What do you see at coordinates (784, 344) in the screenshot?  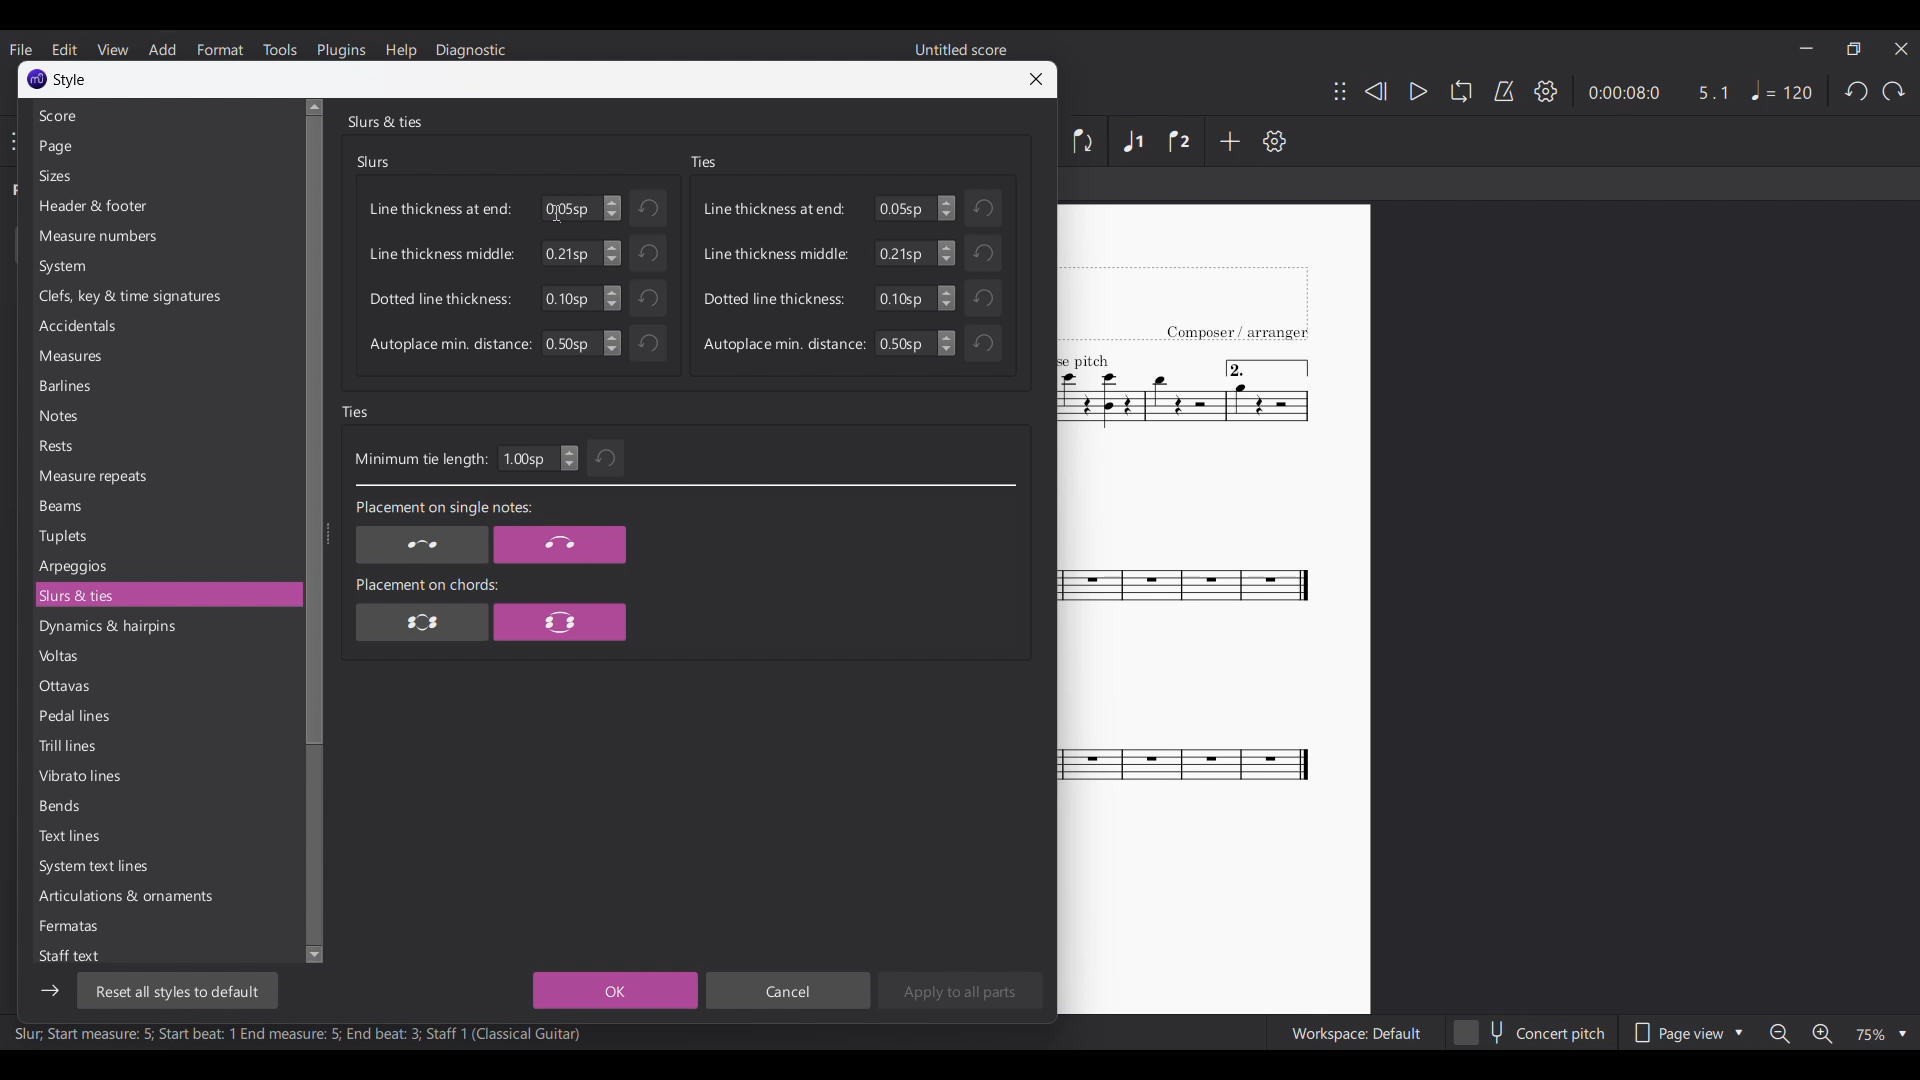 I see `Autoplace min. distance` at bounding box center [784, 344].